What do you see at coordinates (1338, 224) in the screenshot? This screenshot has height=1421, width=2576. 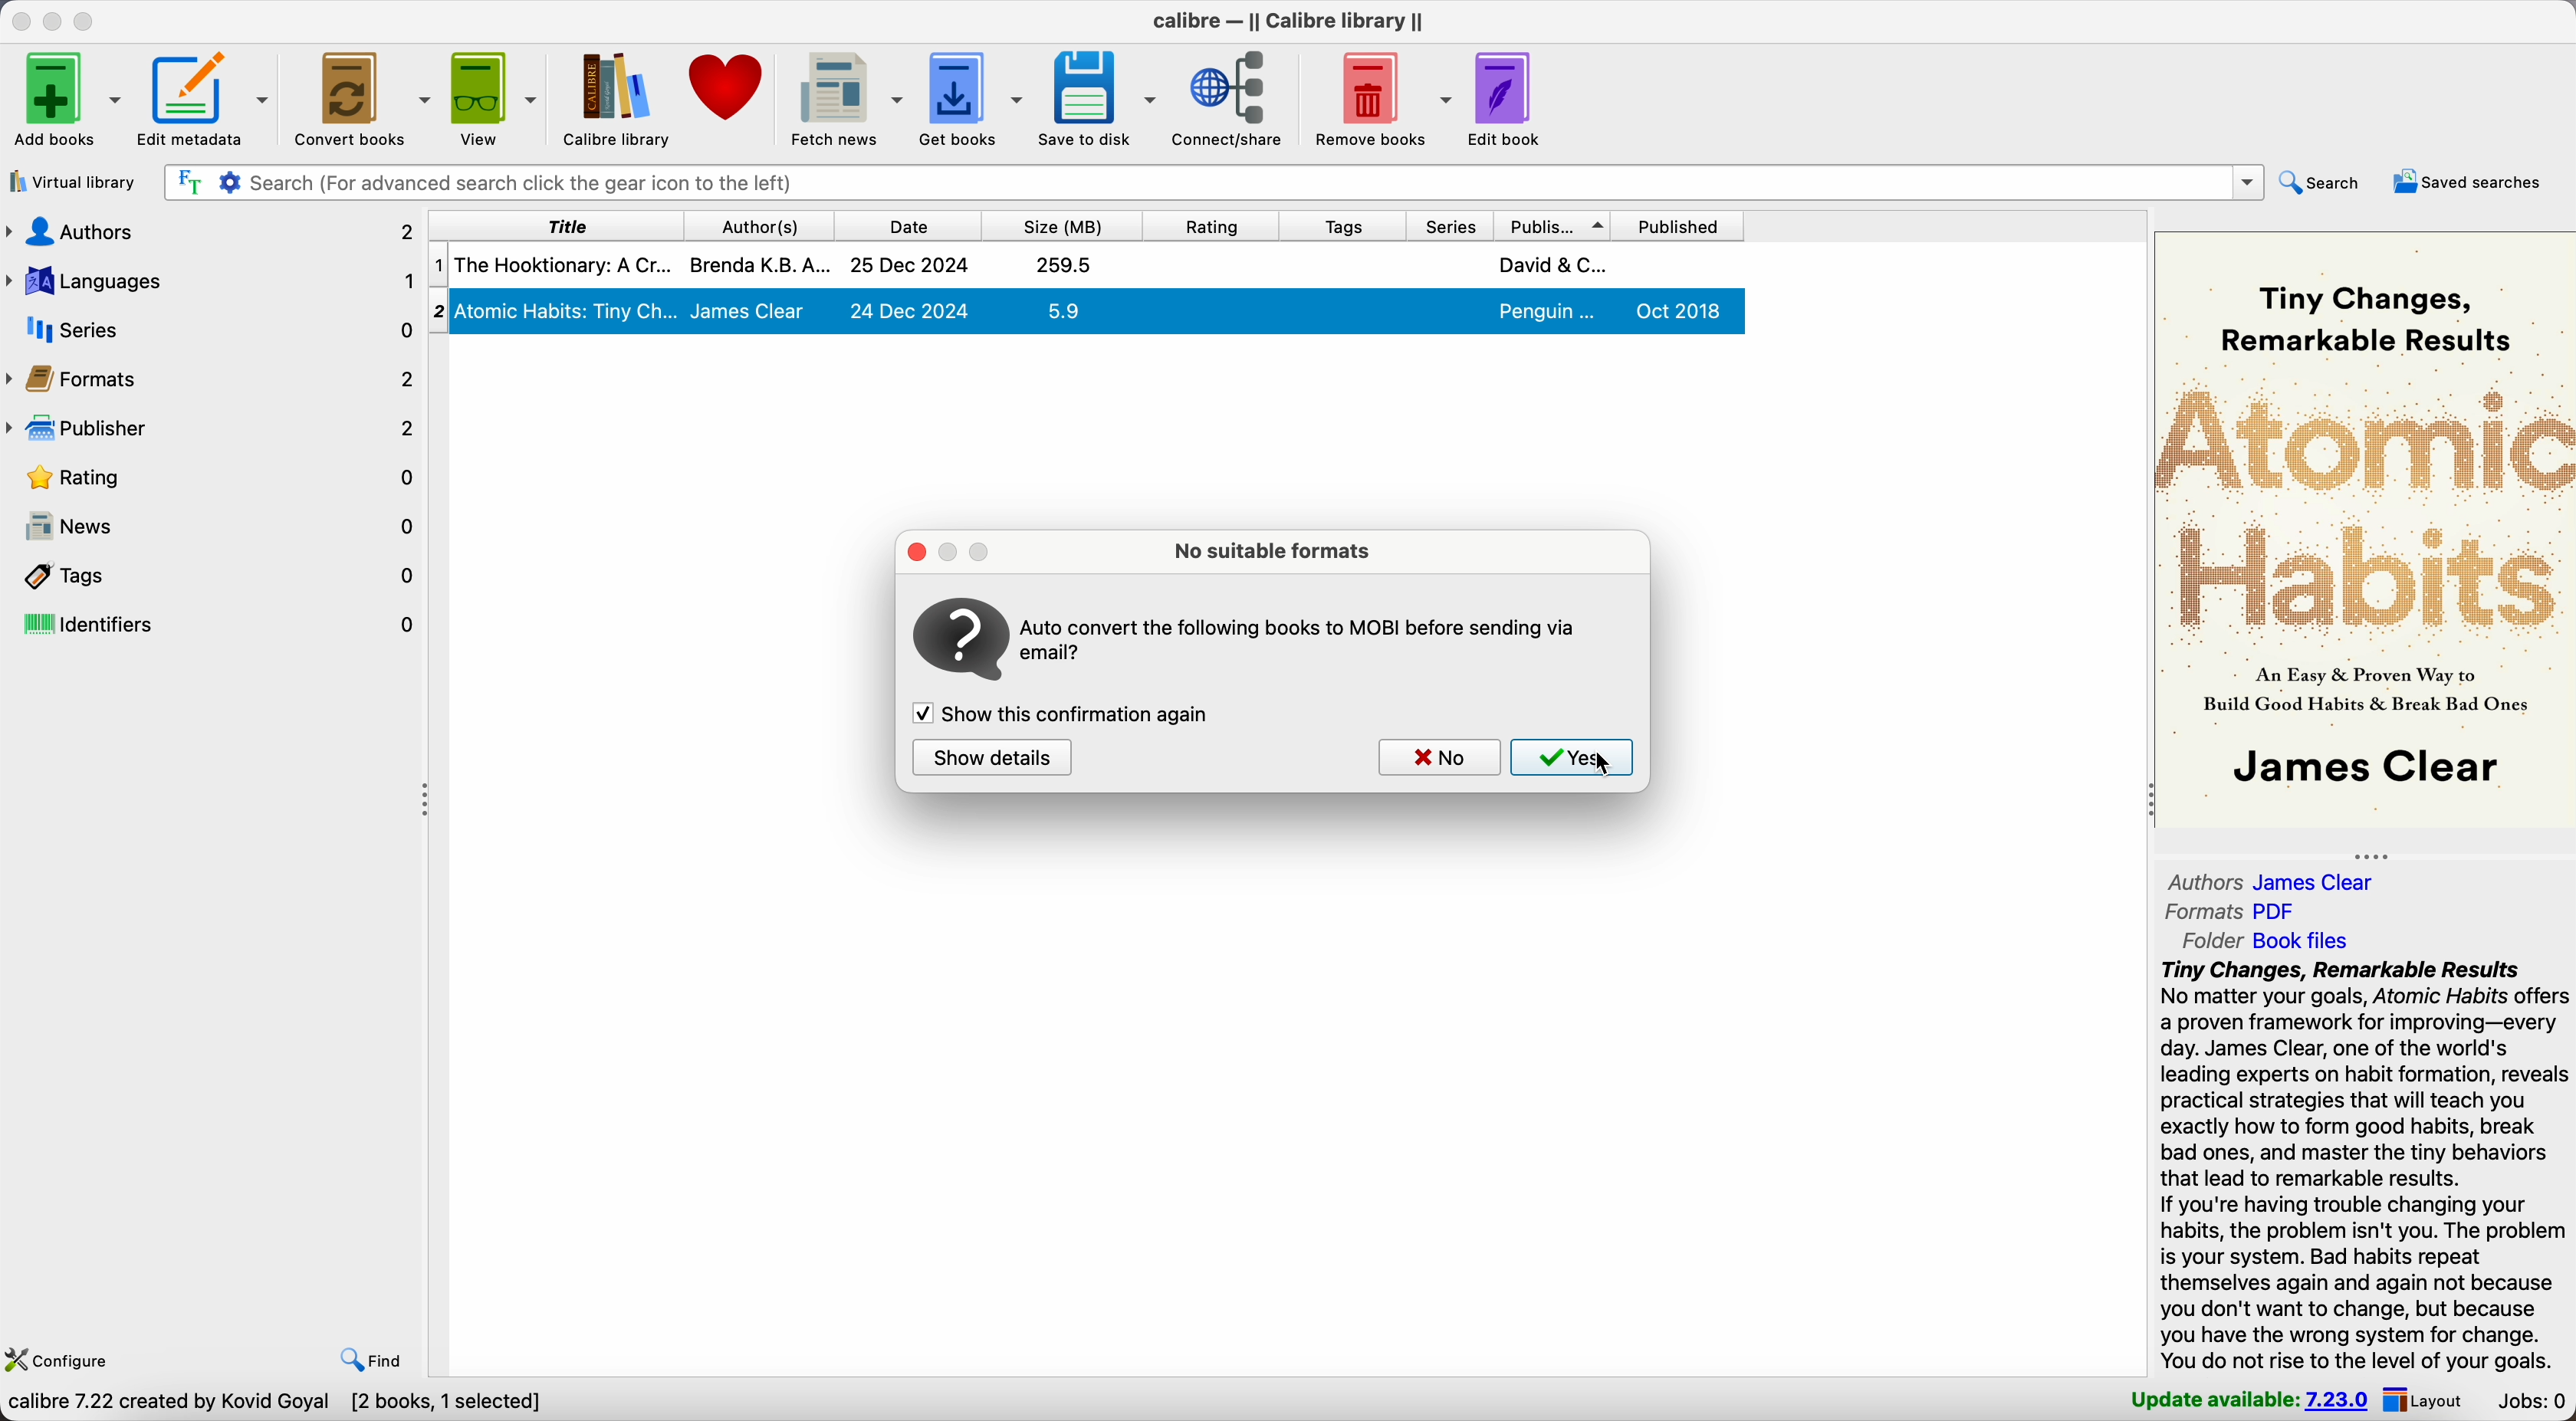 I see `tags` at bounding box center [1338, 224].